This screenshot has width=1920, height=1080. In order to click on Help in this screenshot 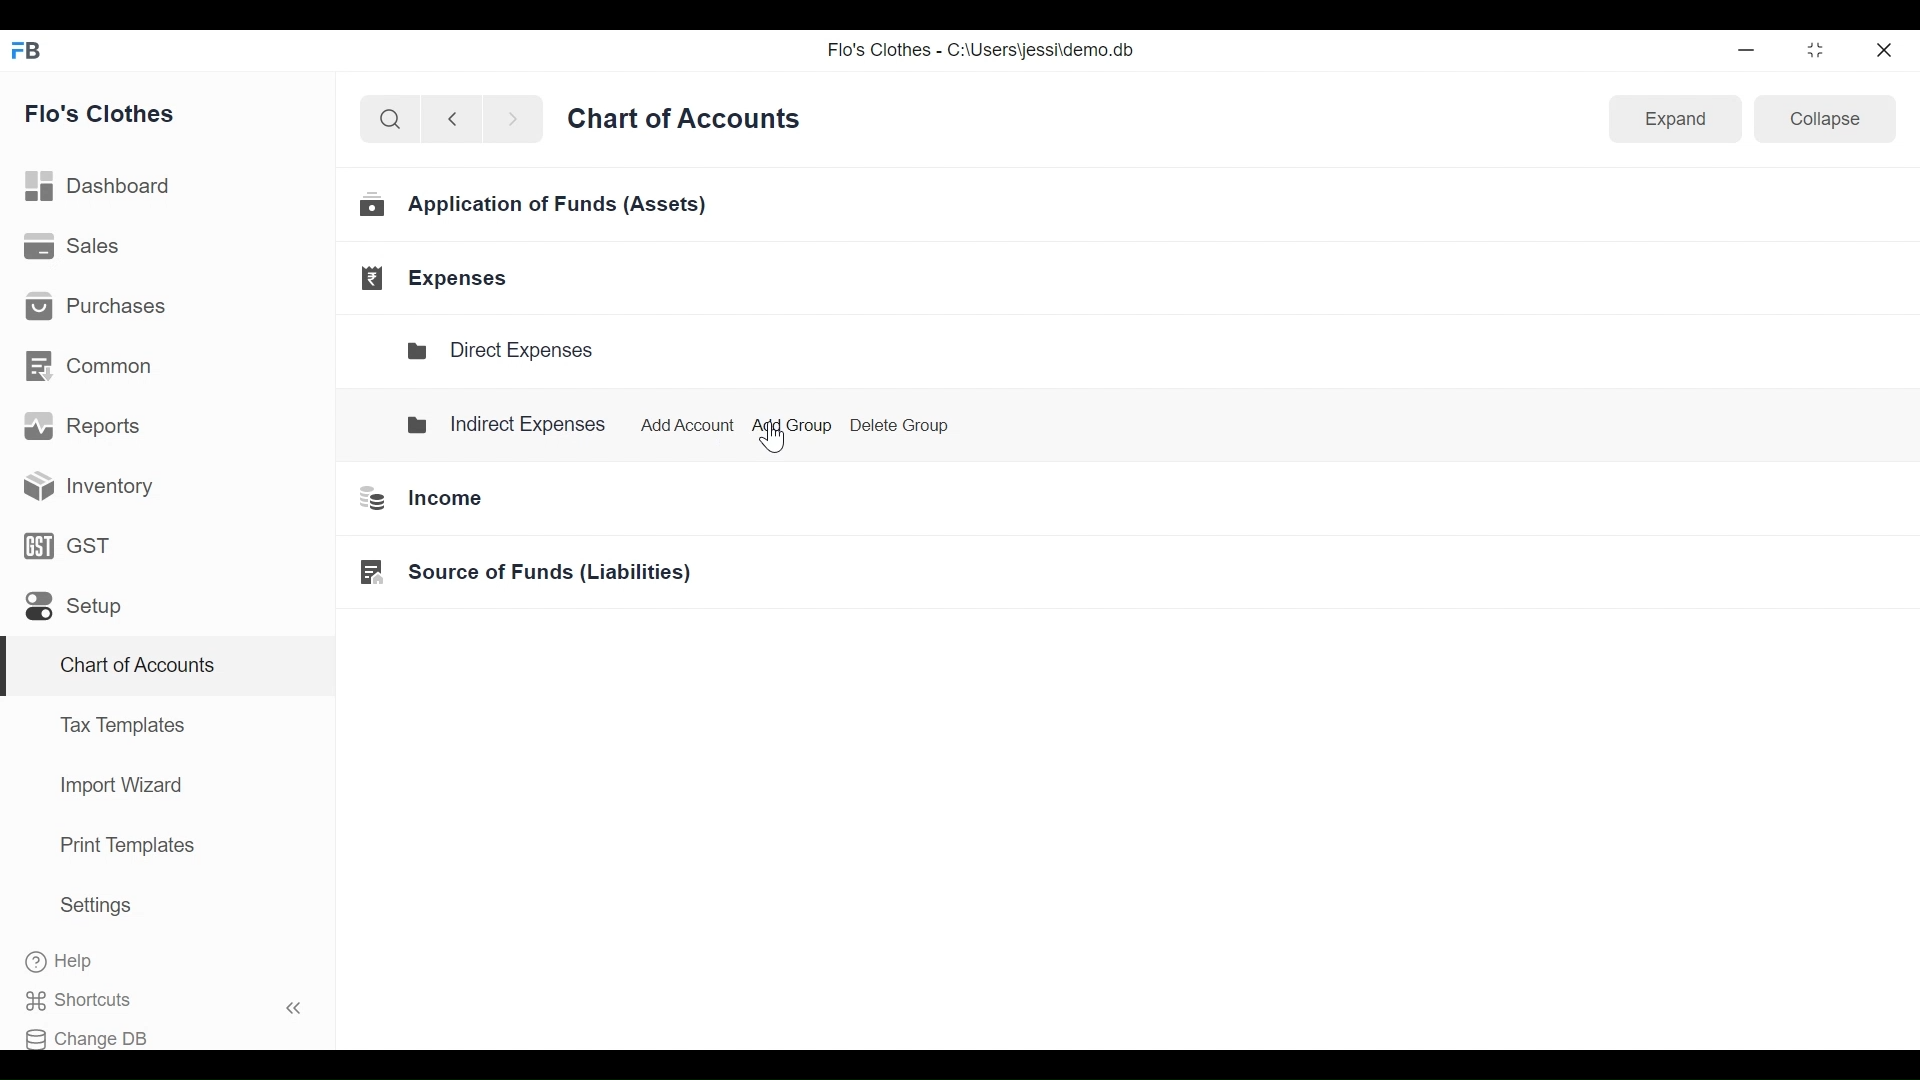, I will do `click(80, 962)`.